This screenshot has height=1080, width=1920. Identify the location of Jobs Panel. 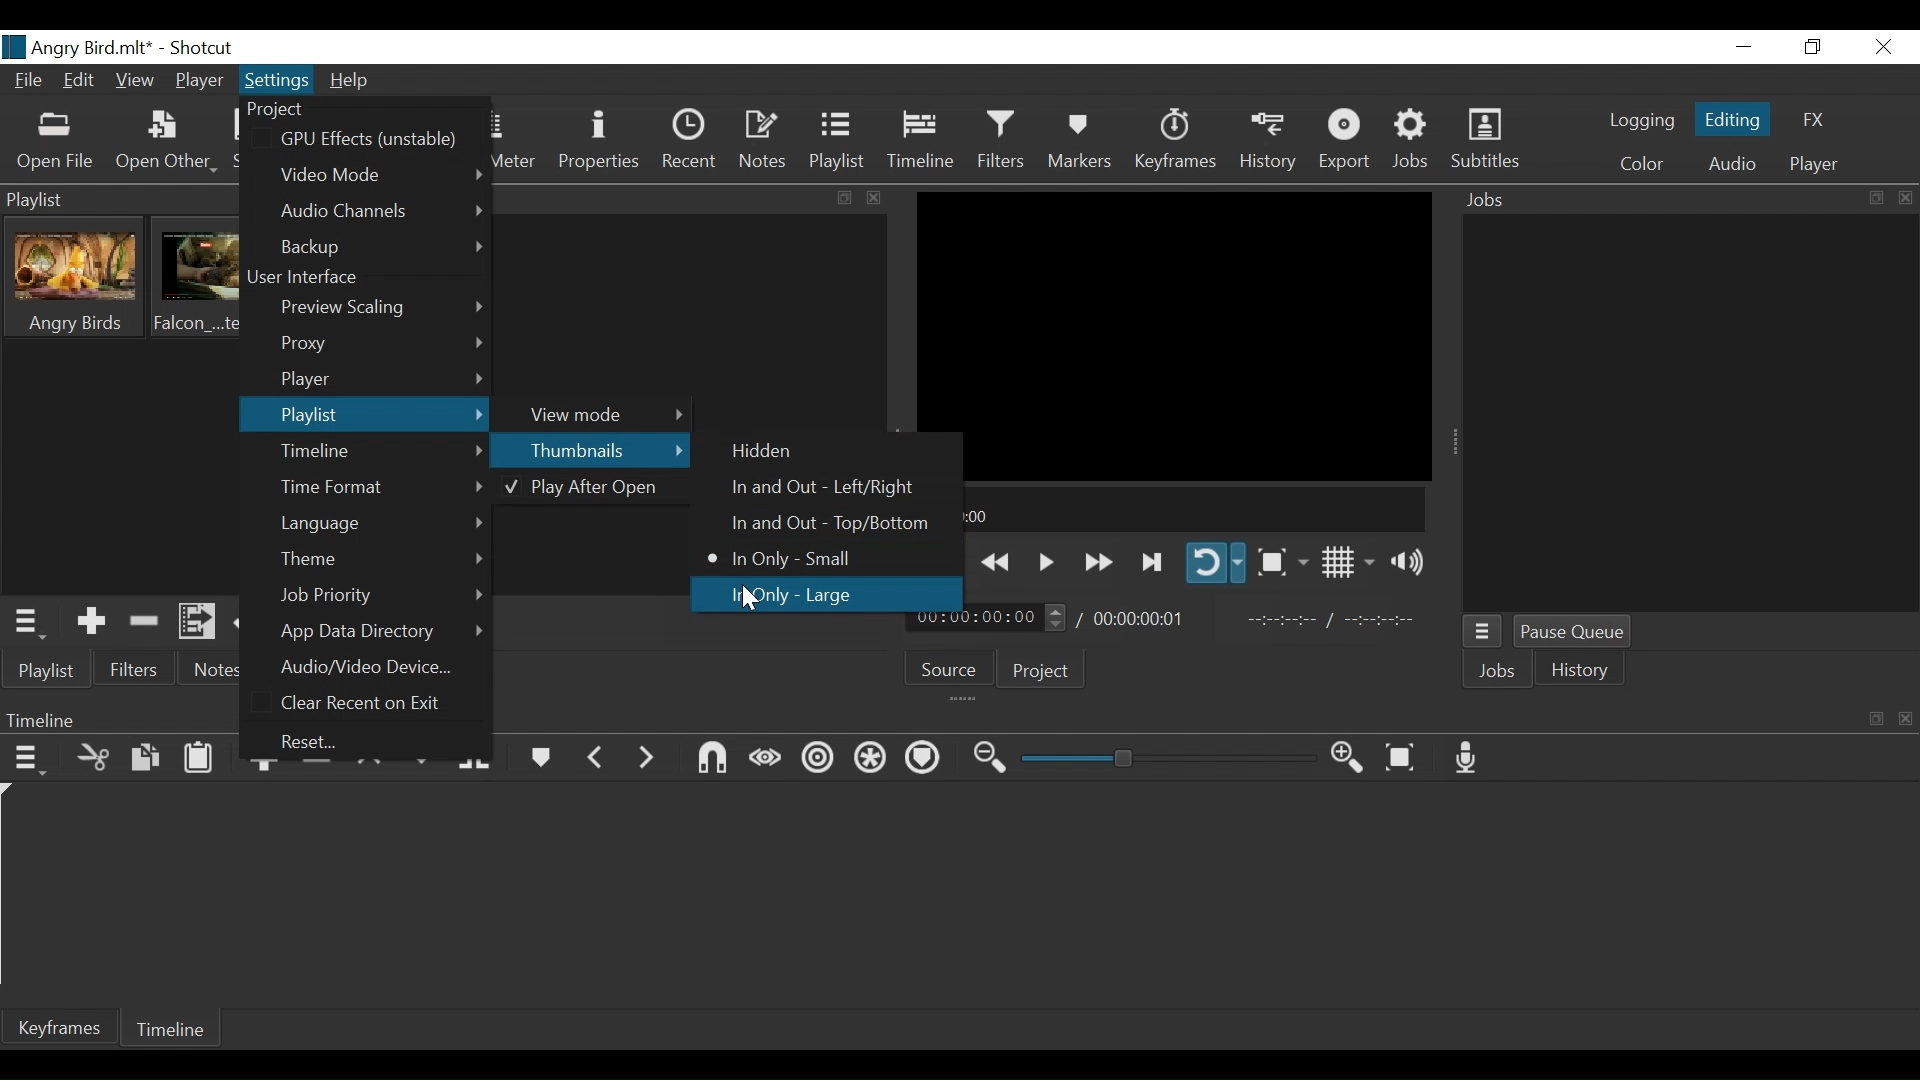
(1690, 414).